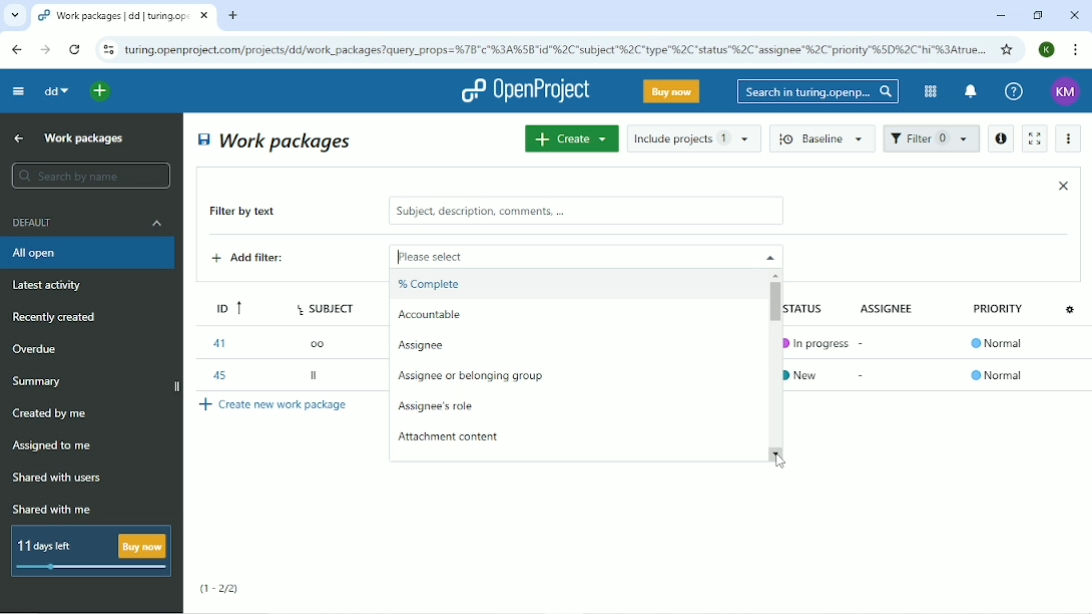 This screenshot has width=1092, height=614. I want to click on Shared with me, so click(54, 509).